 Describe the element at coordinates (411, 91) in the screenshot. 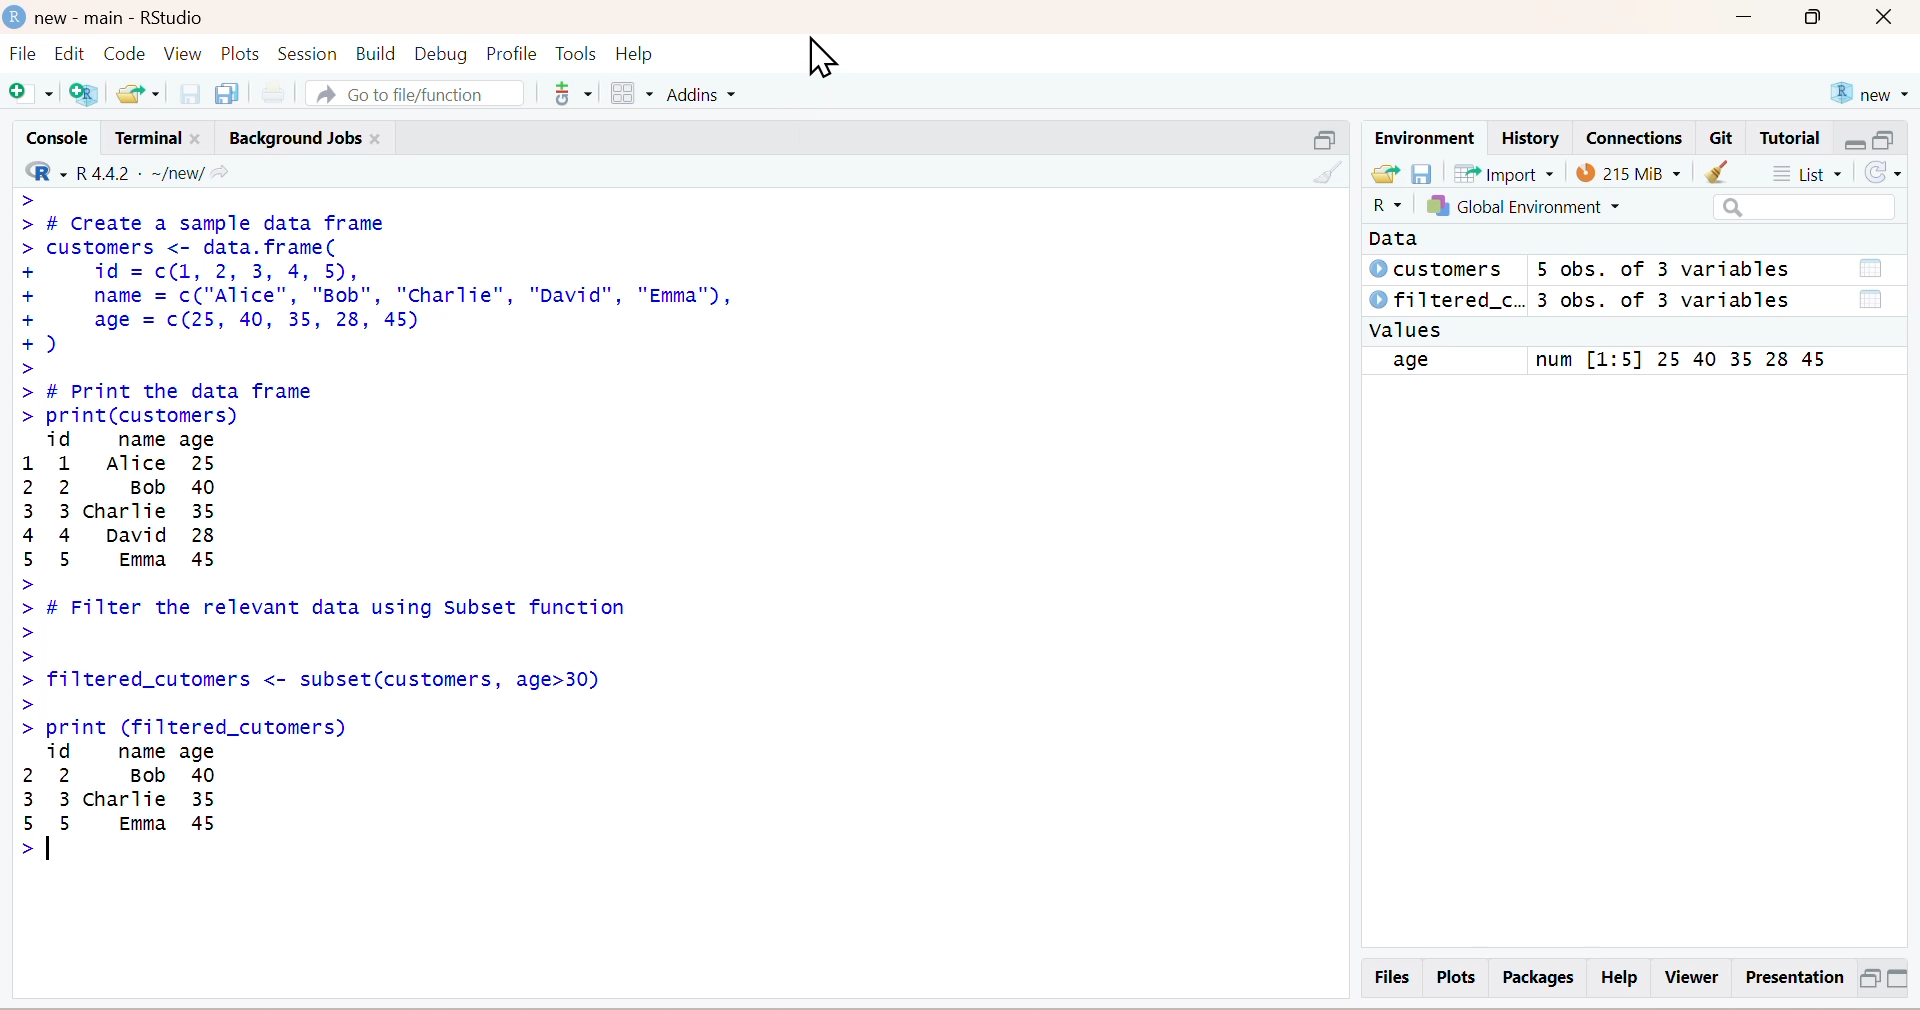

I see `A Go to file/function` at that location.